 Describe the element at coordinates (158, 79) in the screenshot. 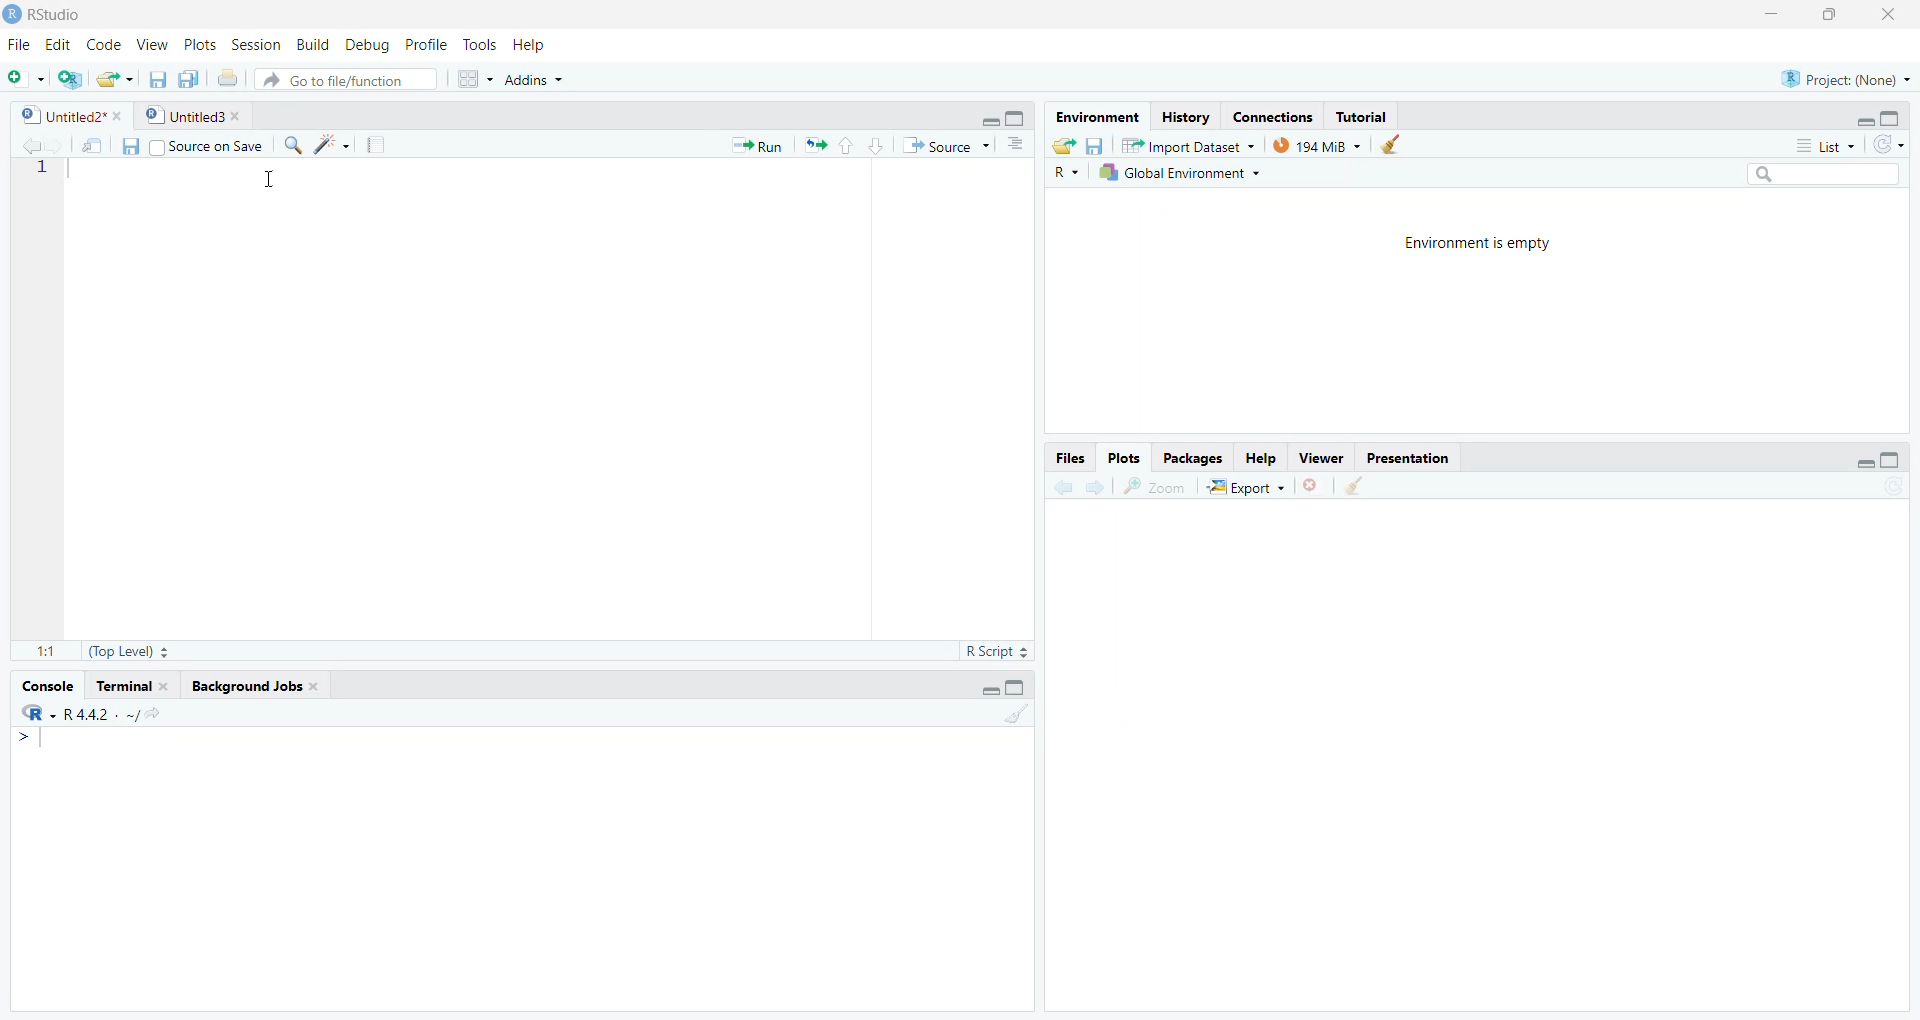

I see `save current document` at that location.